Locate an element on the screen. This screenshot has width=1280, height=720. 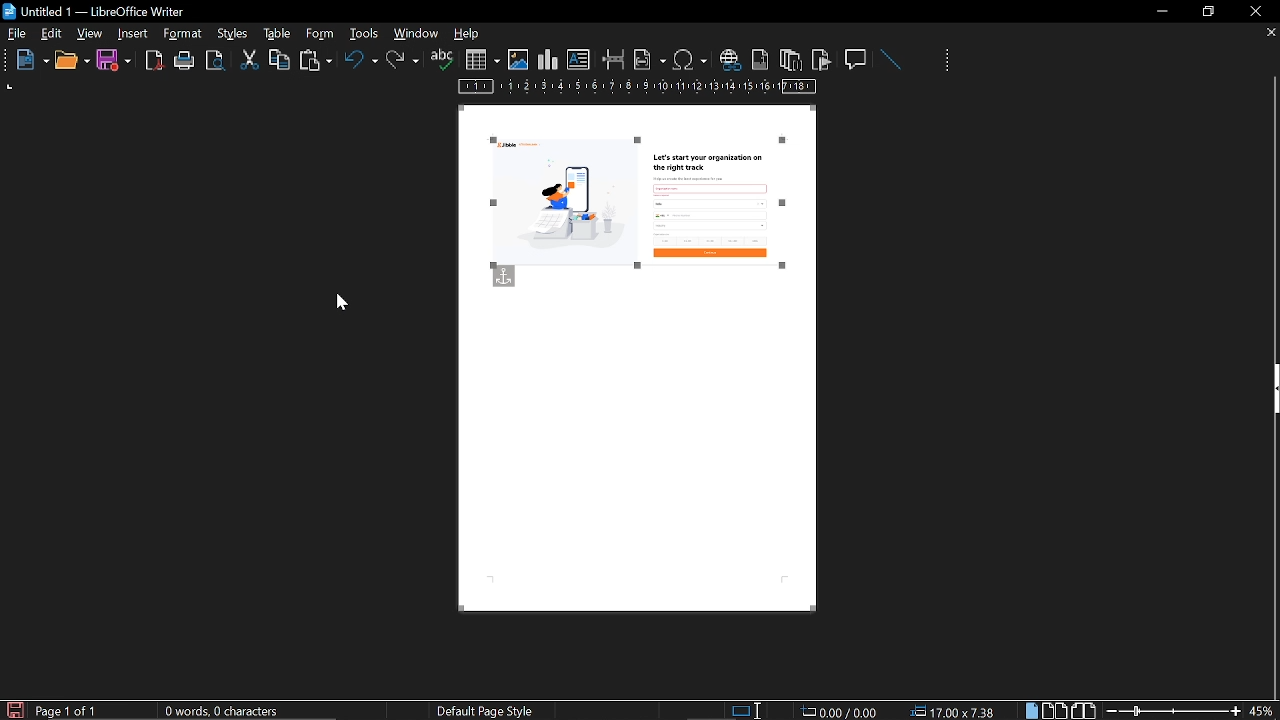
tools is located at coordinates (186, 34).